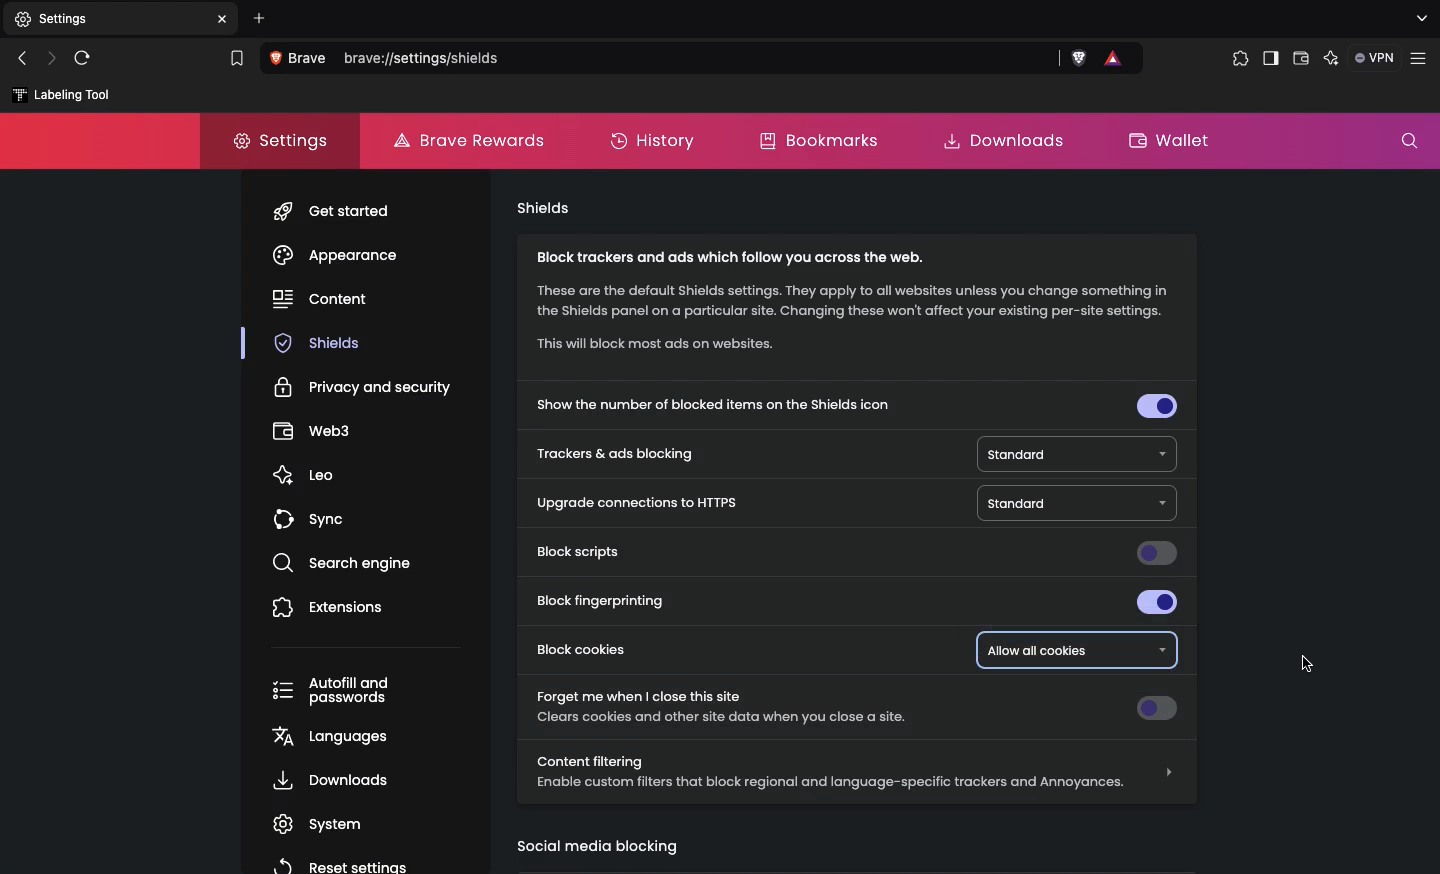 This screenshot has width=1440, height=874. I want to click on bookmark this tab, so click(237, 57).